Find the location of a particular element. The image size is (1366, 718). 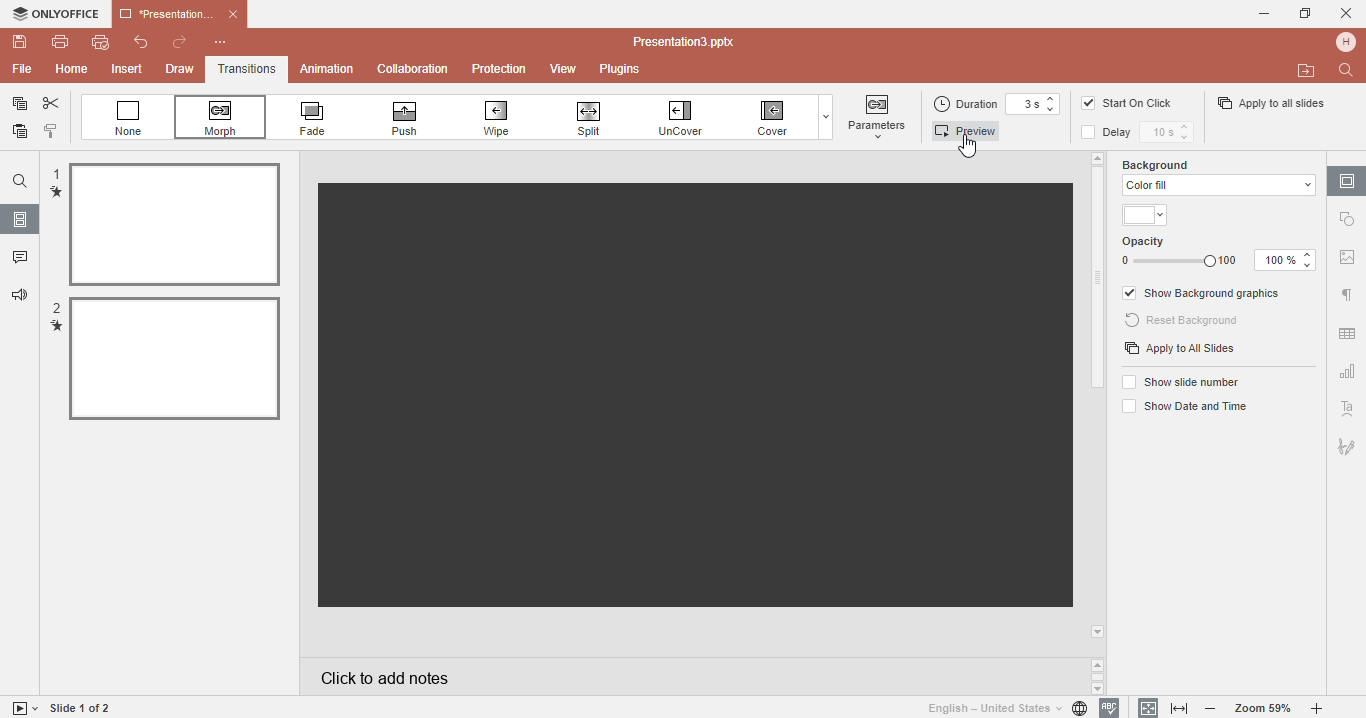

Click to add notes is located at coordinates (692, 676).